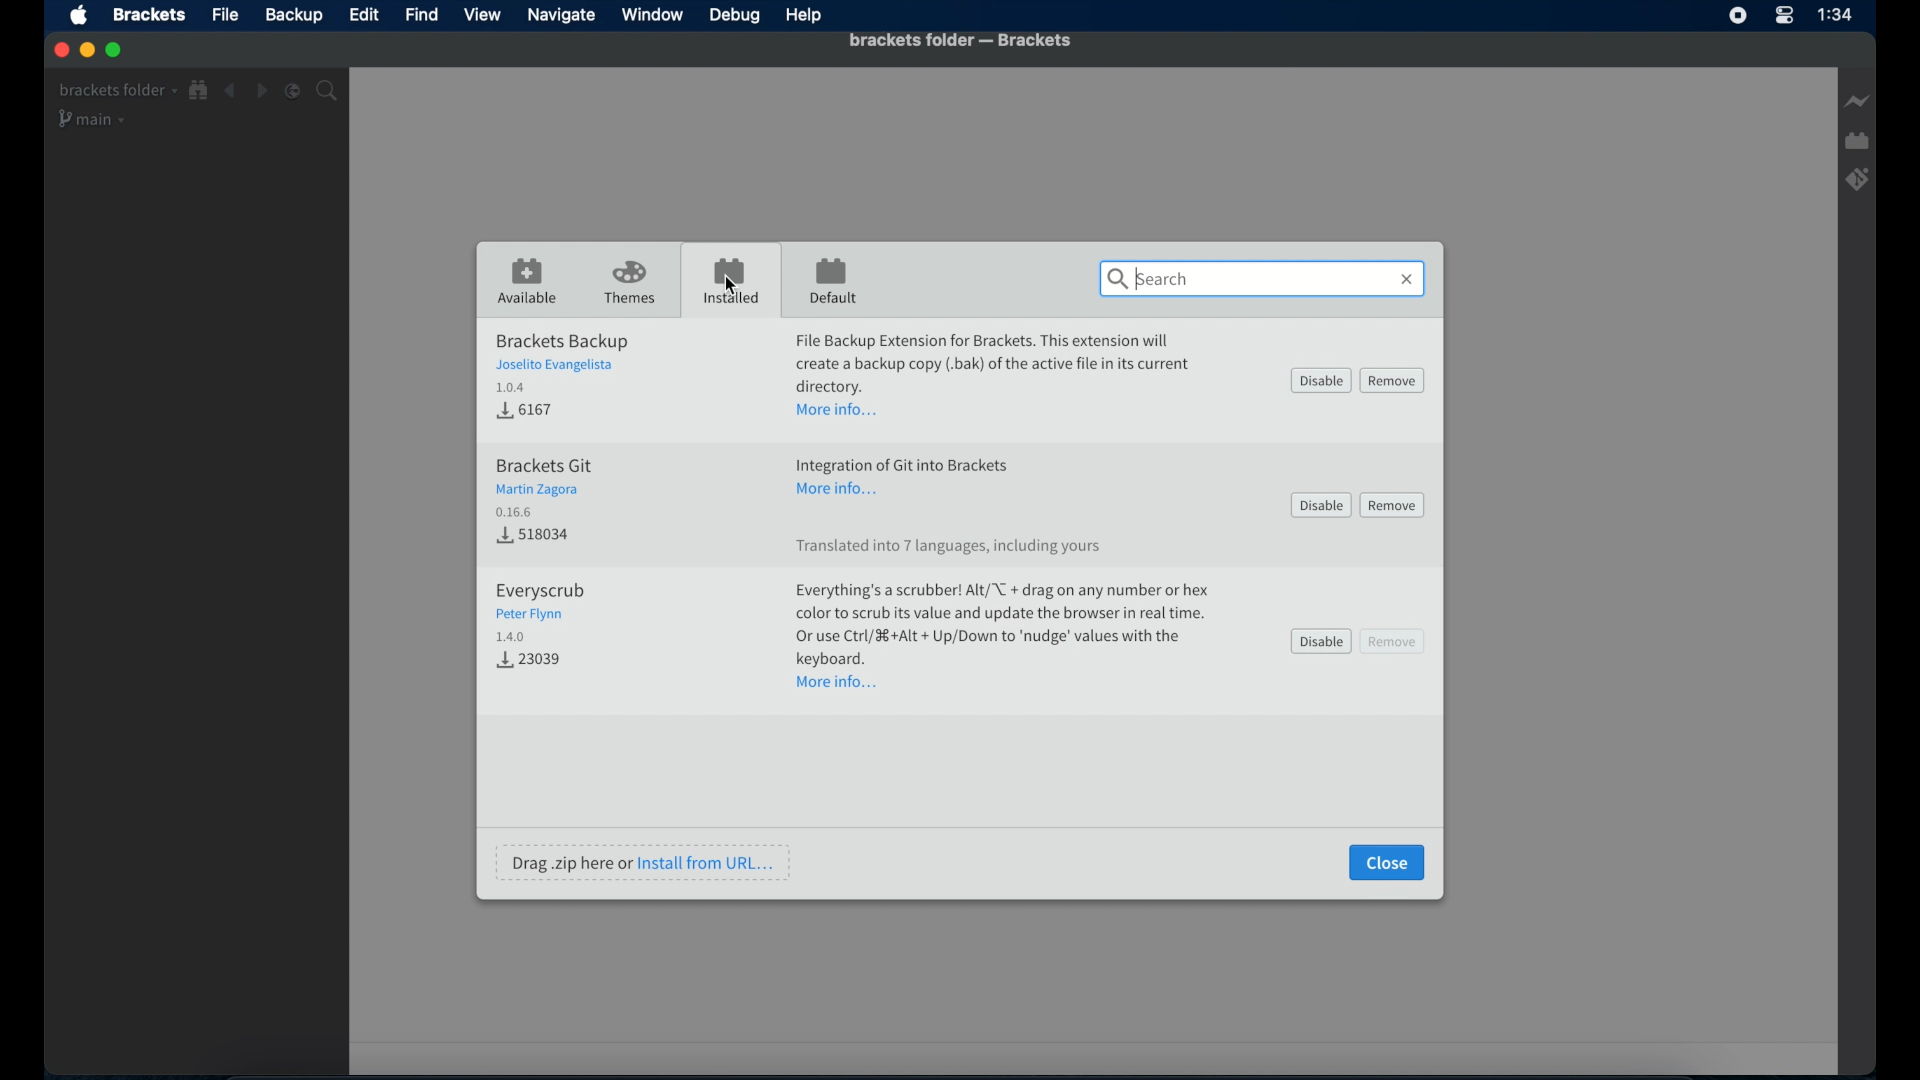 The image size is (1920, 1080). Describe the element at coordinates (1387, 863) in the screenshot. I see `close` at that location.